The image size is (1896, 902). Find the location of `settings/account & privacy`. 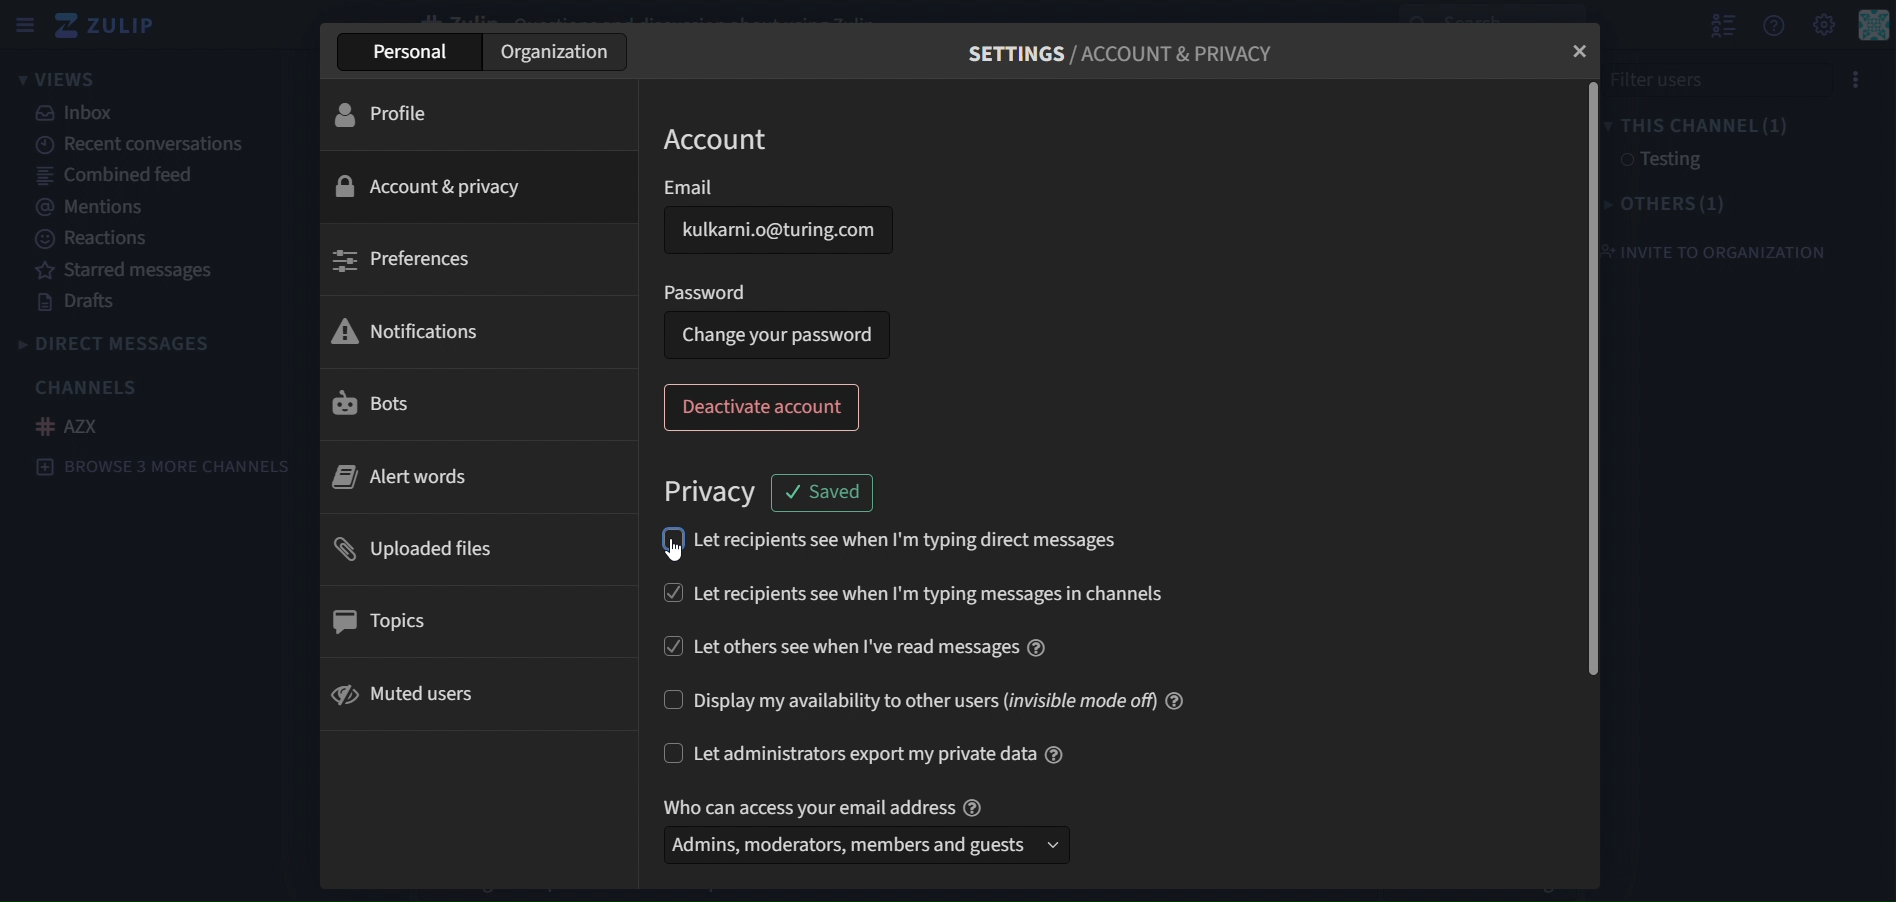

settings/account & privacy is located at coordinates (1116, 50).